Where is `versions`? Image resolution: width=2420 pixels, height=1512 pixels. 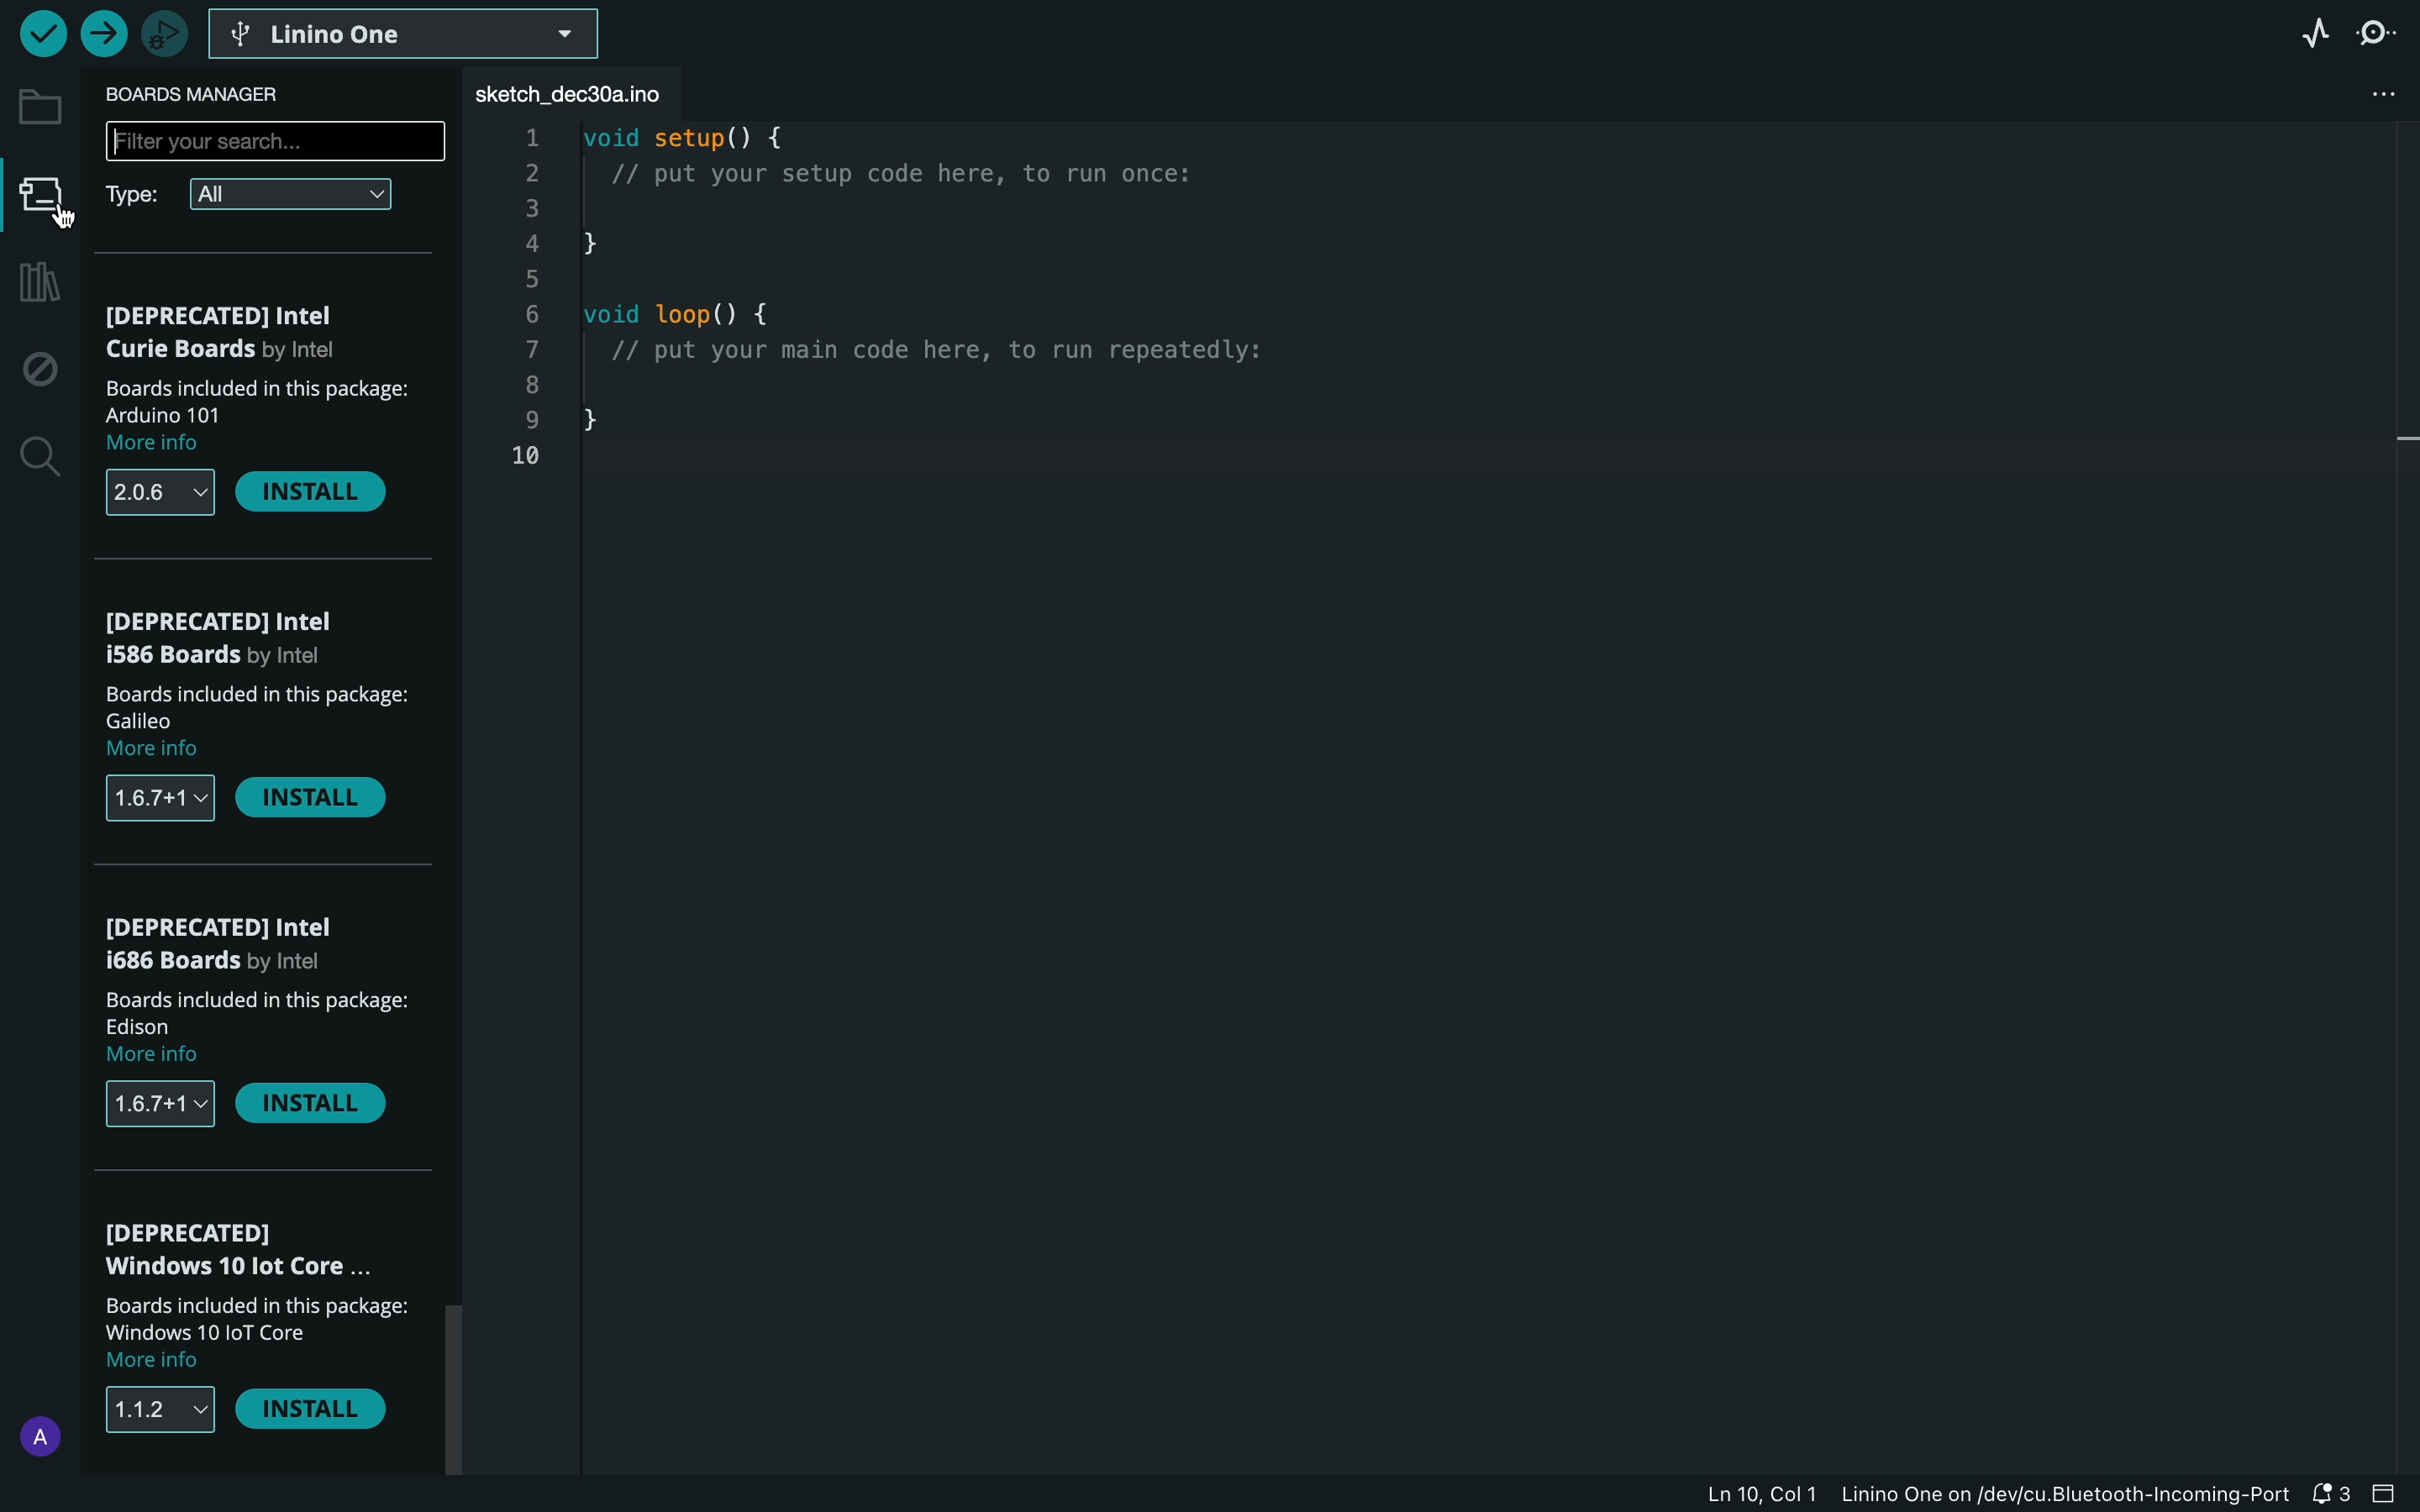
versions is located at coordinates (162, 492).